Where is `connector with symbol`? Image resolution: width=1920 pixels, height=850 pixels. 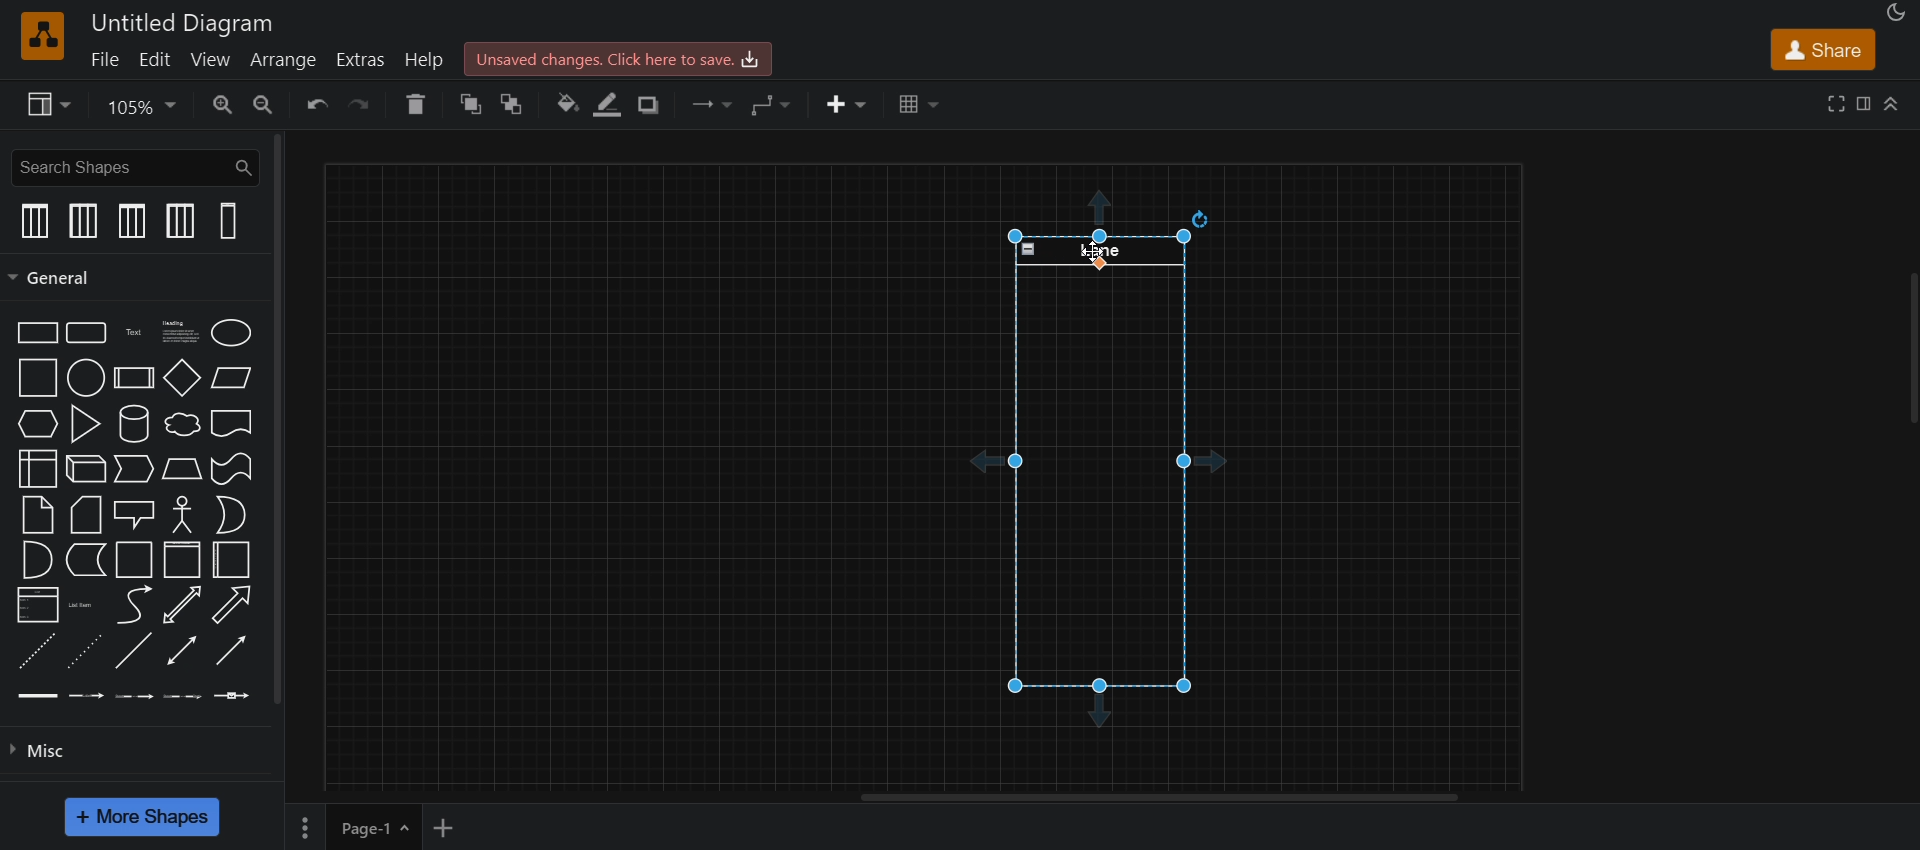
connector with symbol is located at coordinates (234, 698).